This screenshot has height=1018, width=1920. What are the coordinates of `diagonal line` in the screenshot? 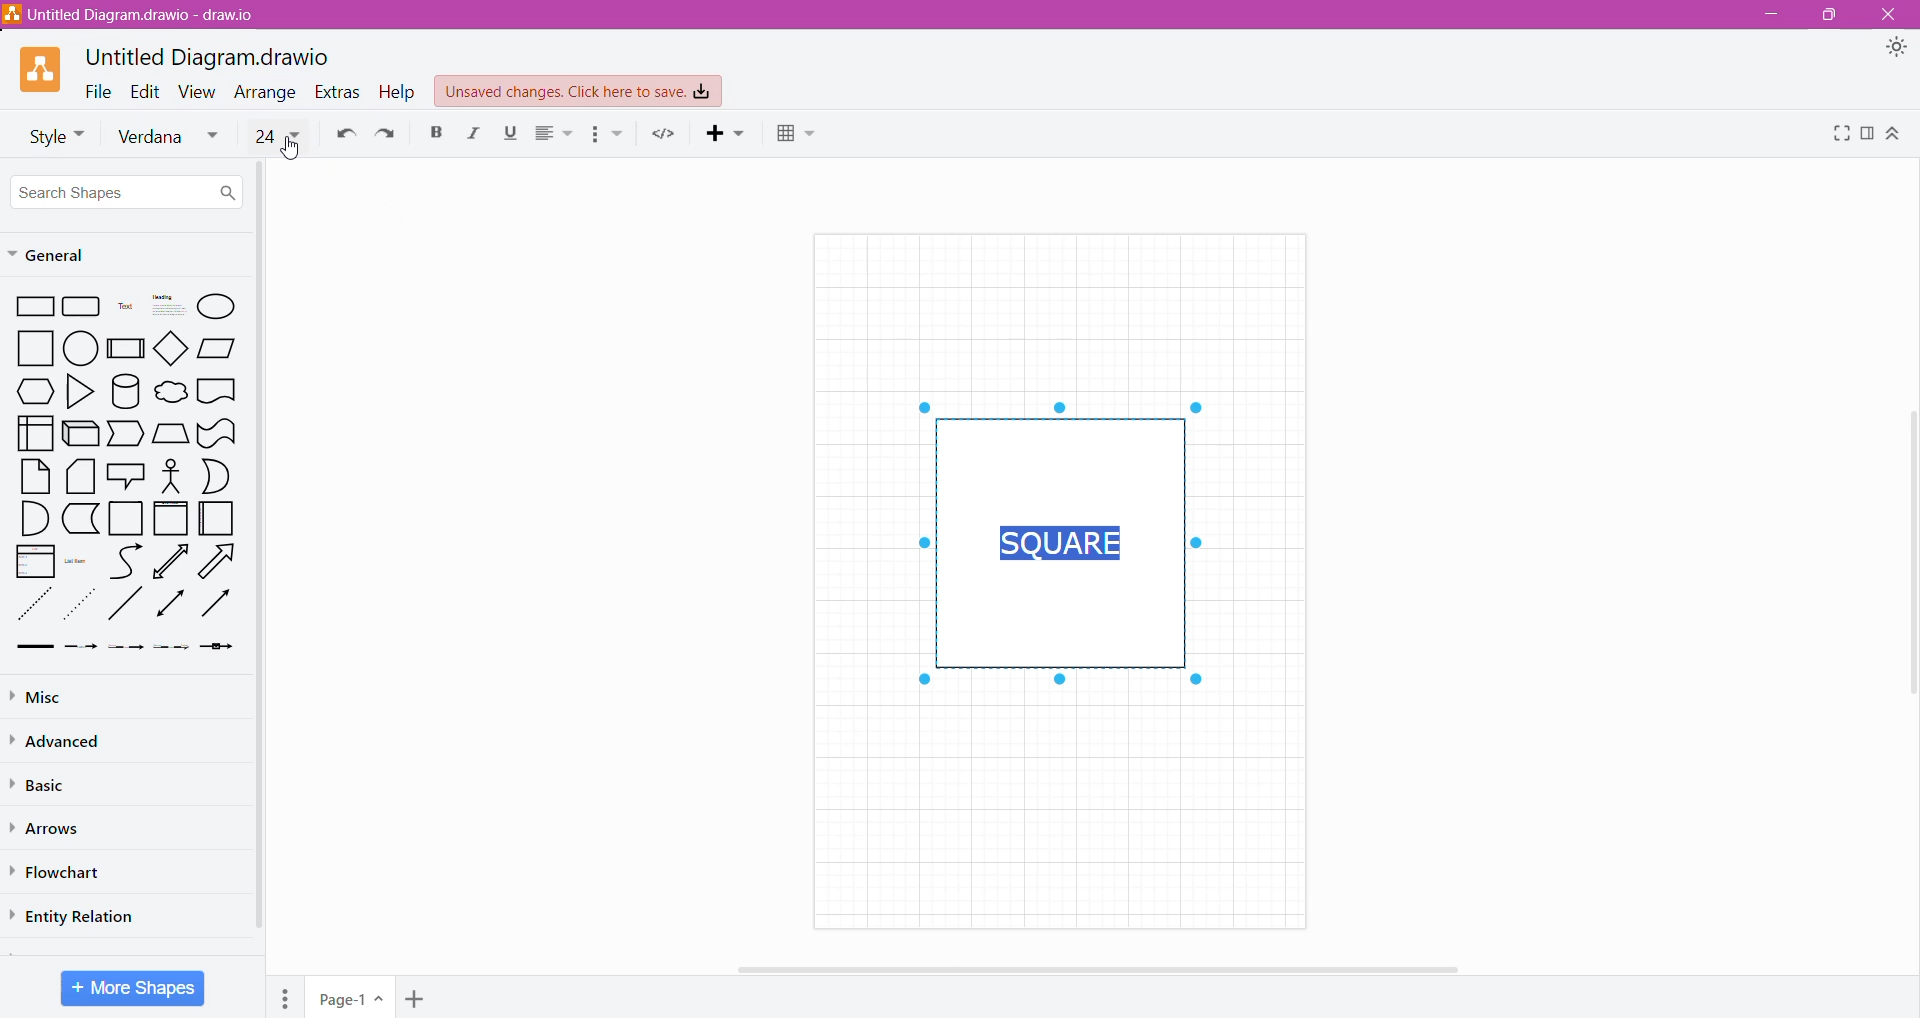 It's located at (125, 606).